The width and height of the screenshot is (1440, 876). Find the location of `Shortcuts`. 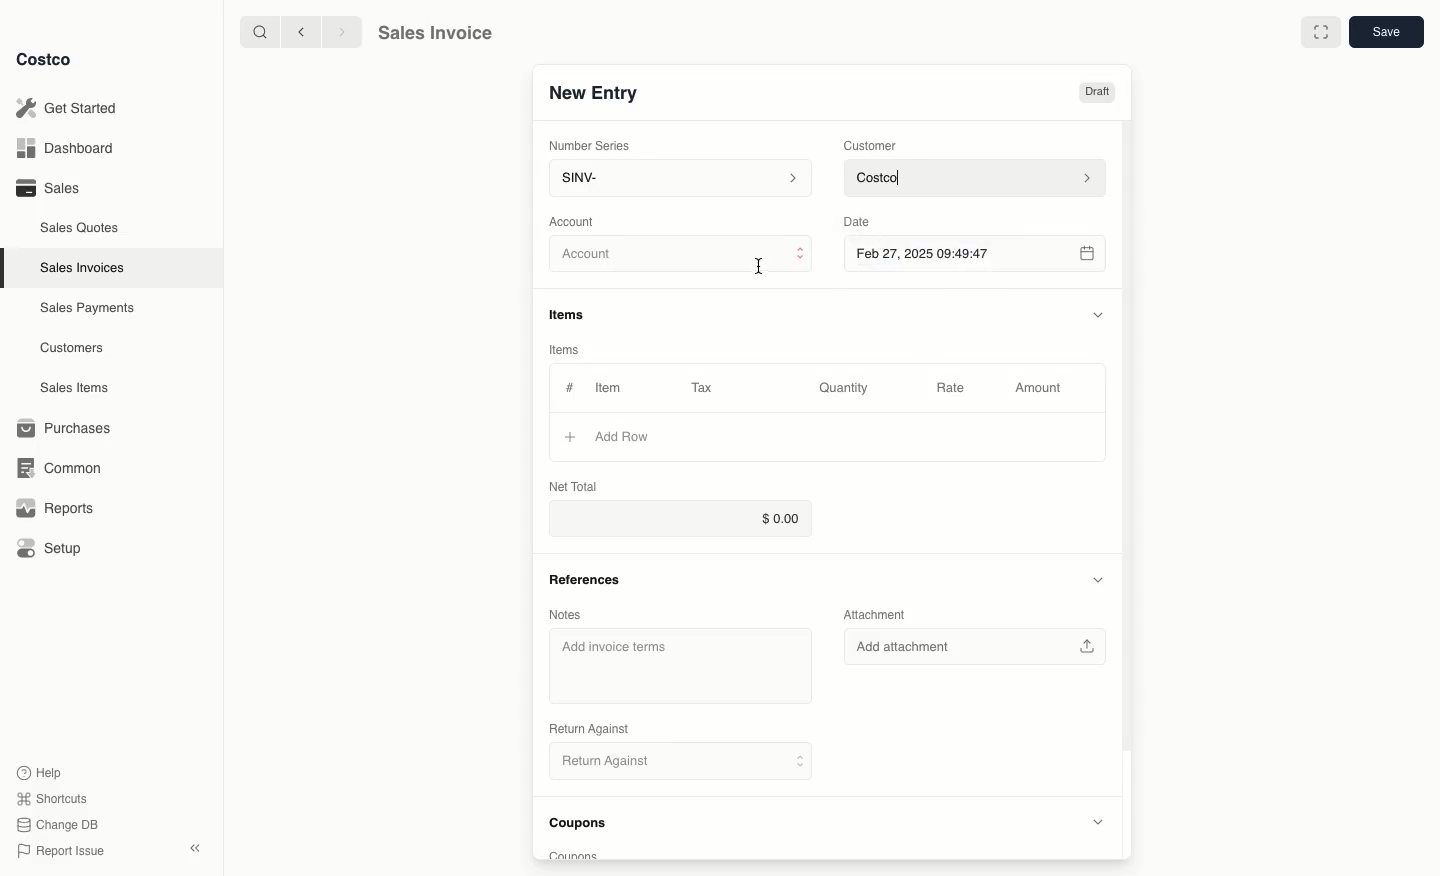

Shortcuts is located at coordinates (51, 797).